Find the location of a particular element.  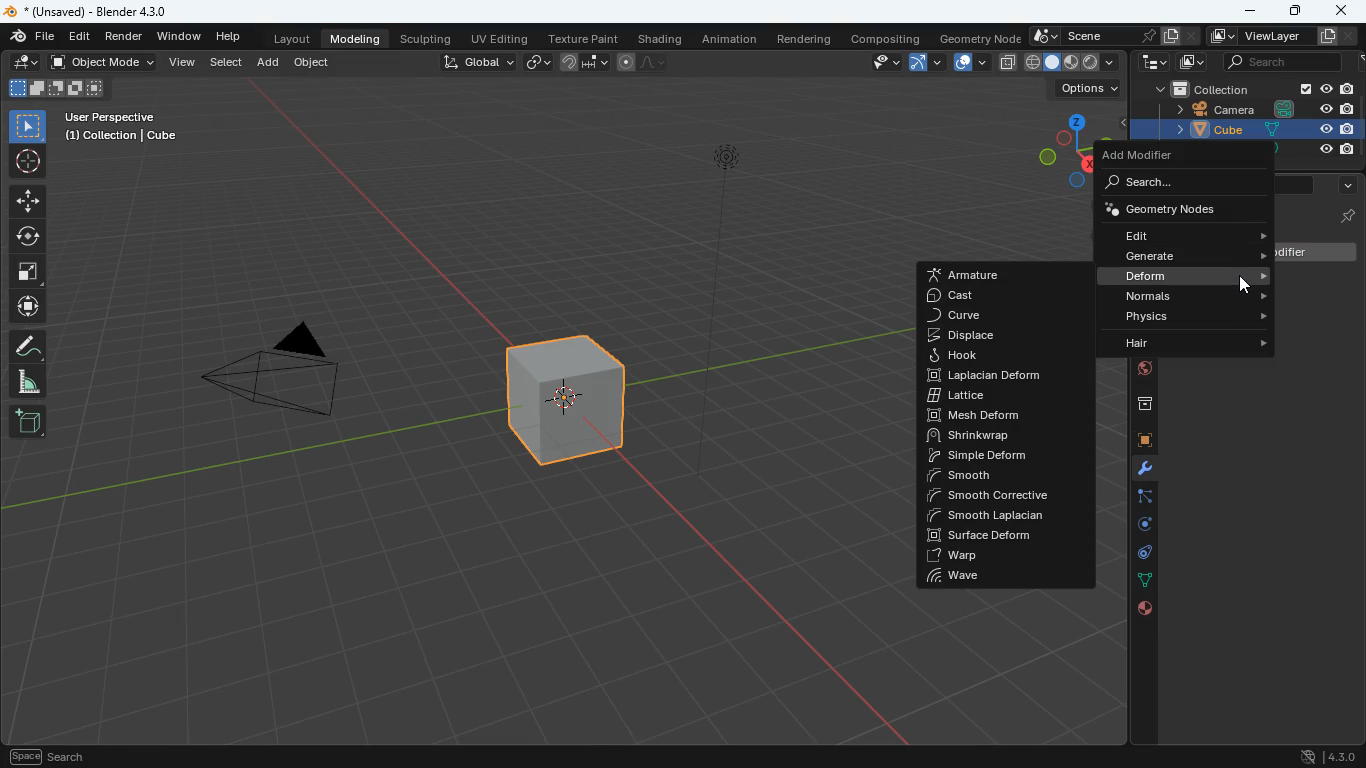

pin is located at coordinates (1341, 218).